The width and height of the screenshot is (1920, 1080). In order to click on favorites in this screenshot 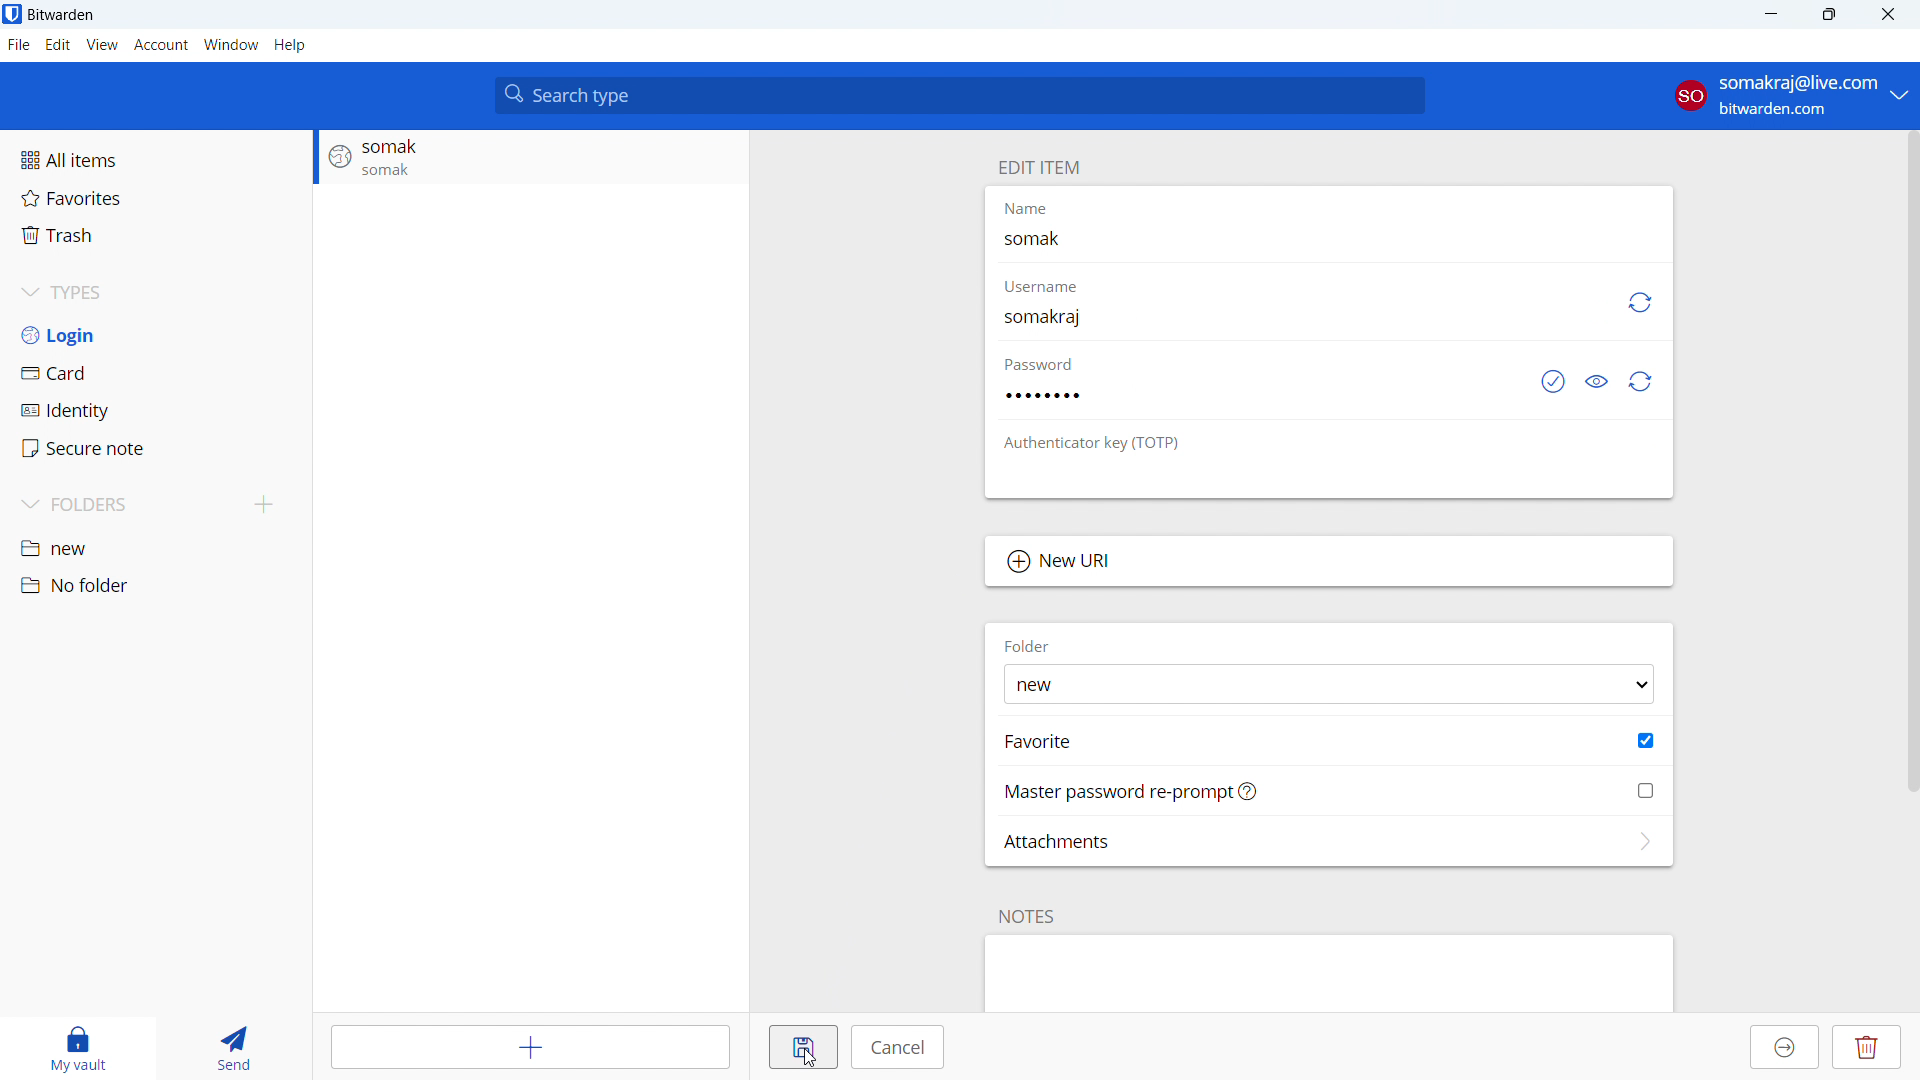, I will do `click(156, 198)`.